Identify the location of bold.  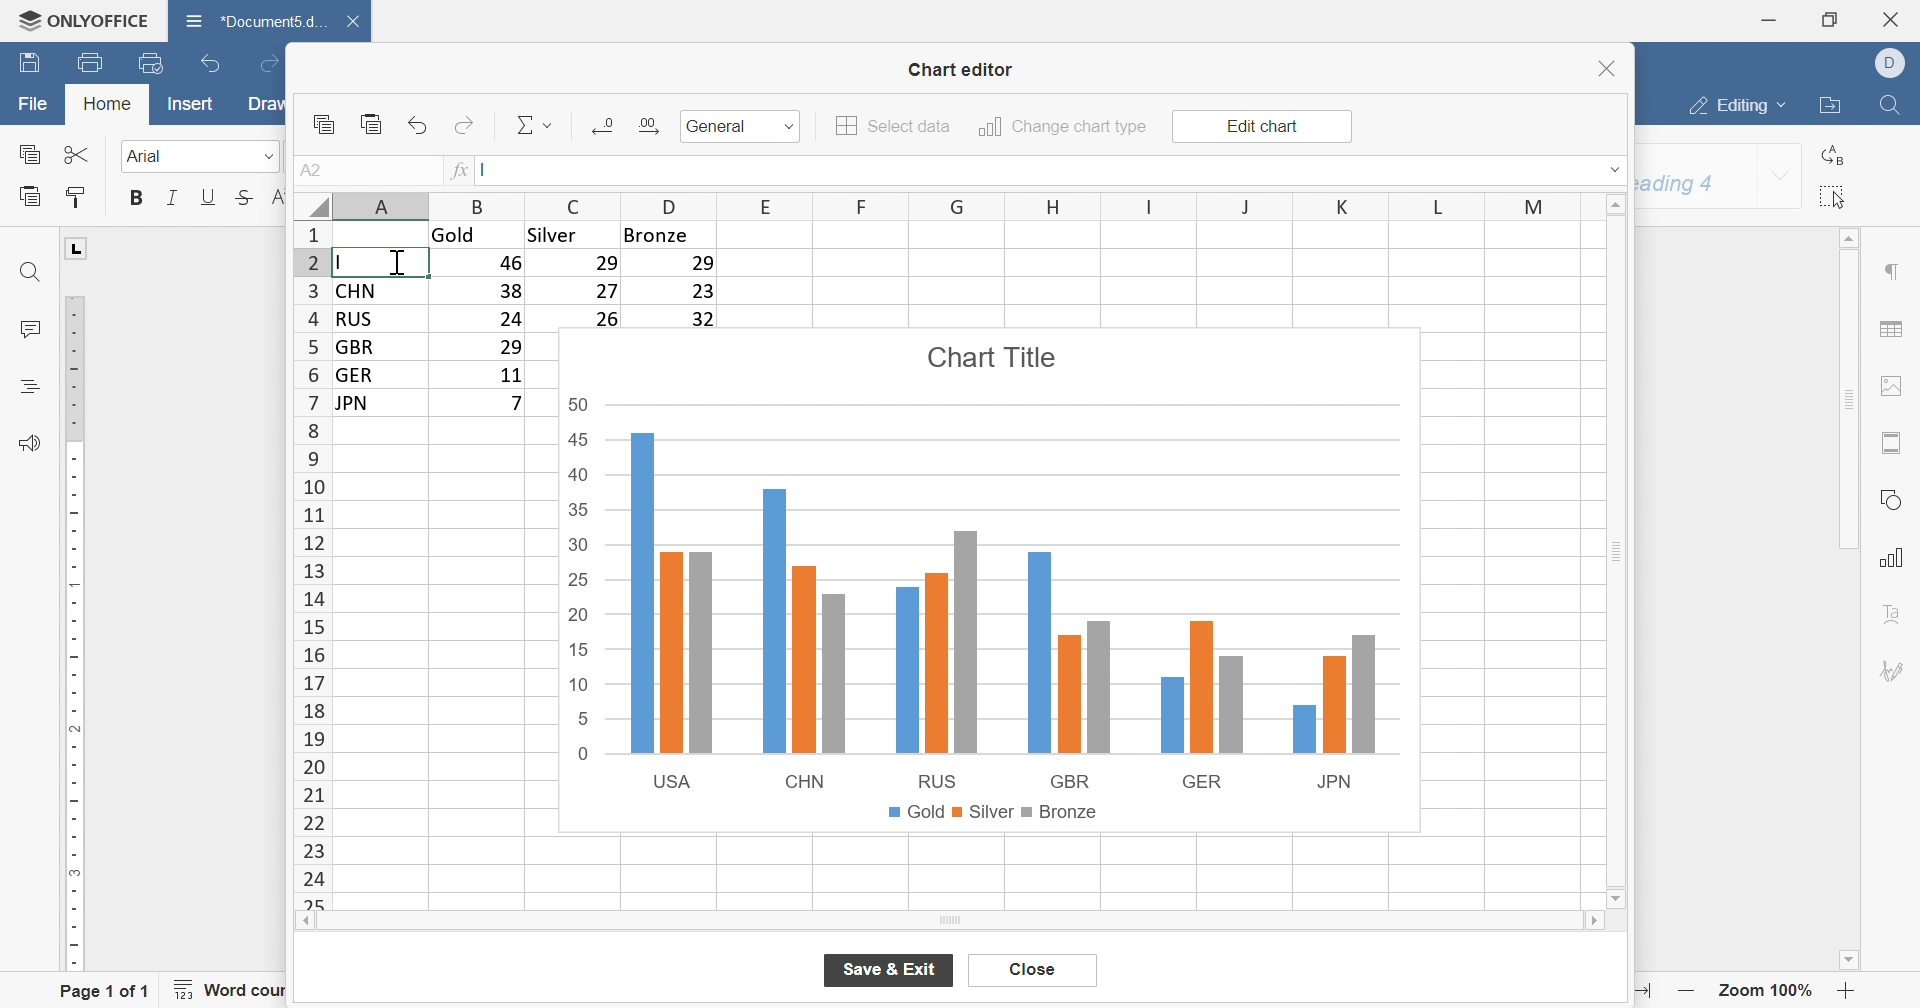
(138, 197).